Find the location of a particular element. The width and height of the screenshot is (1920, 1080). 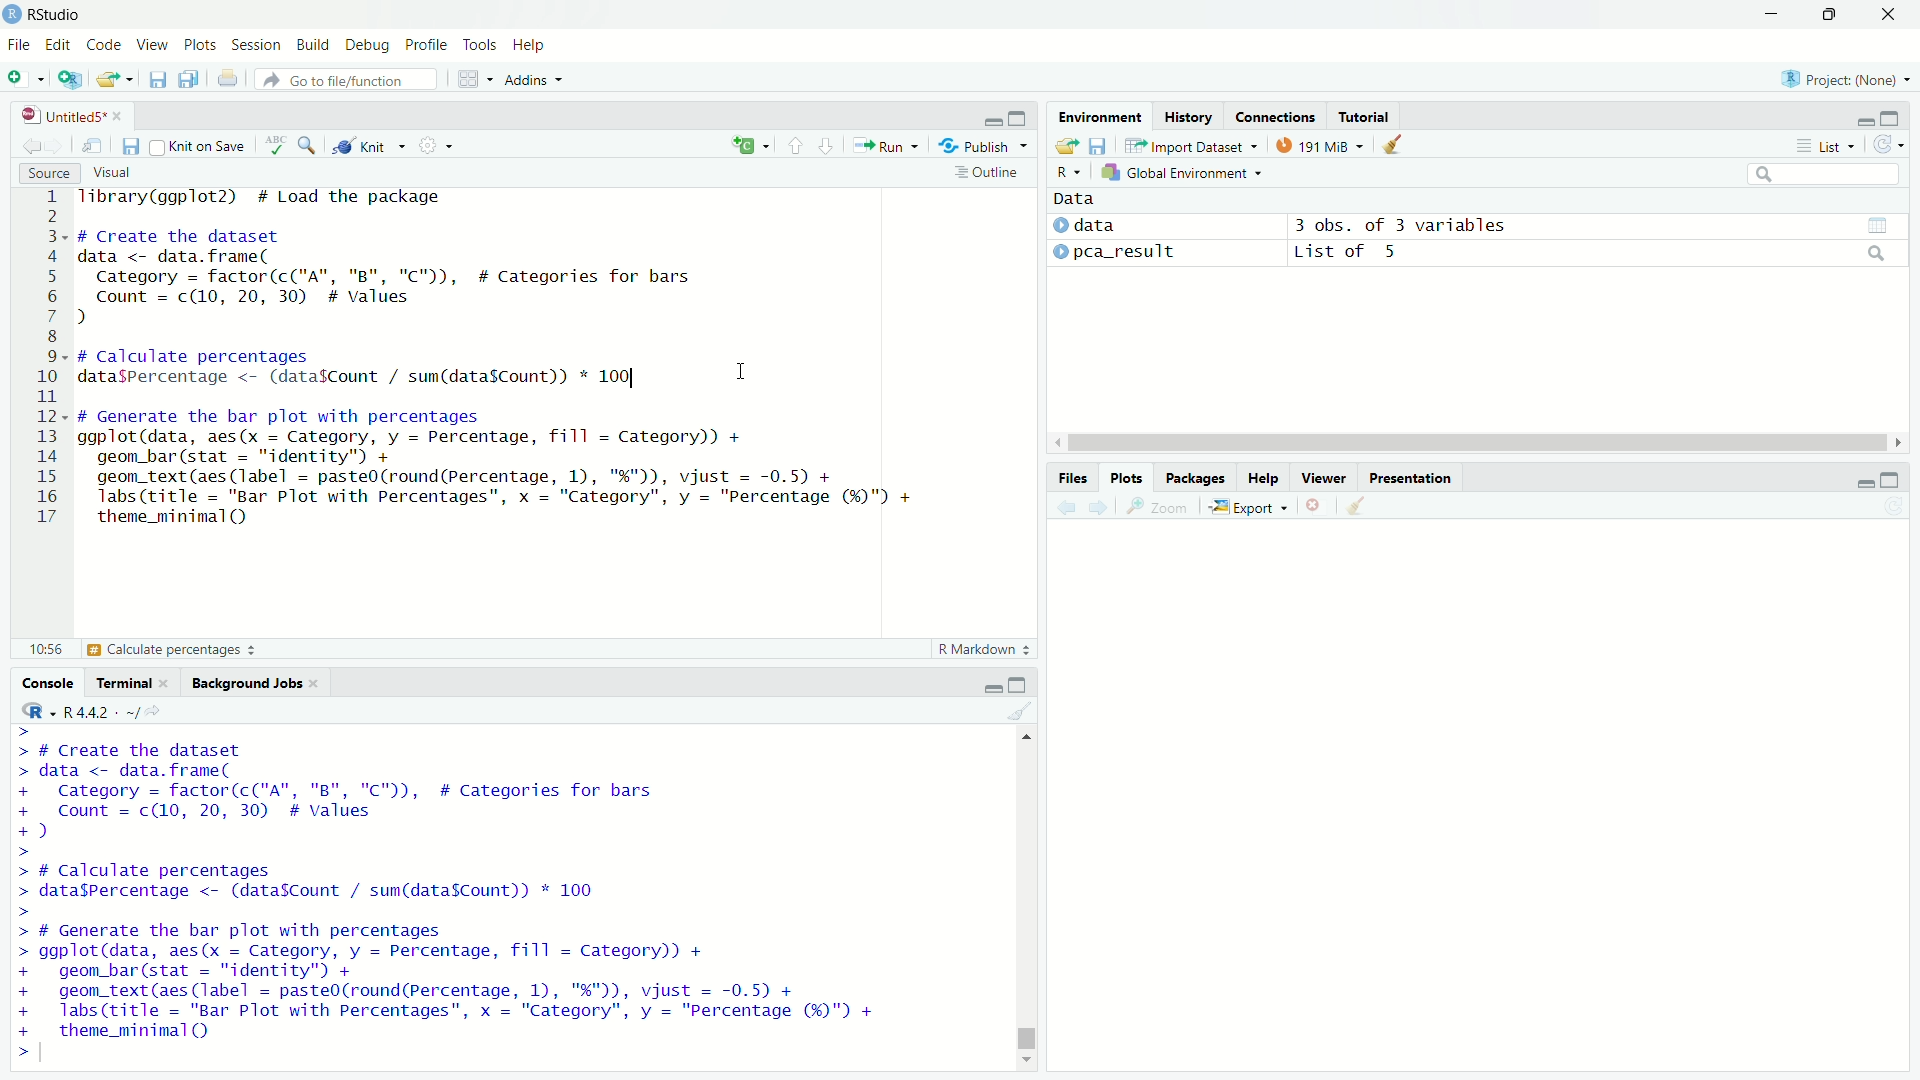

list view is located at coordinates (1824, 146).